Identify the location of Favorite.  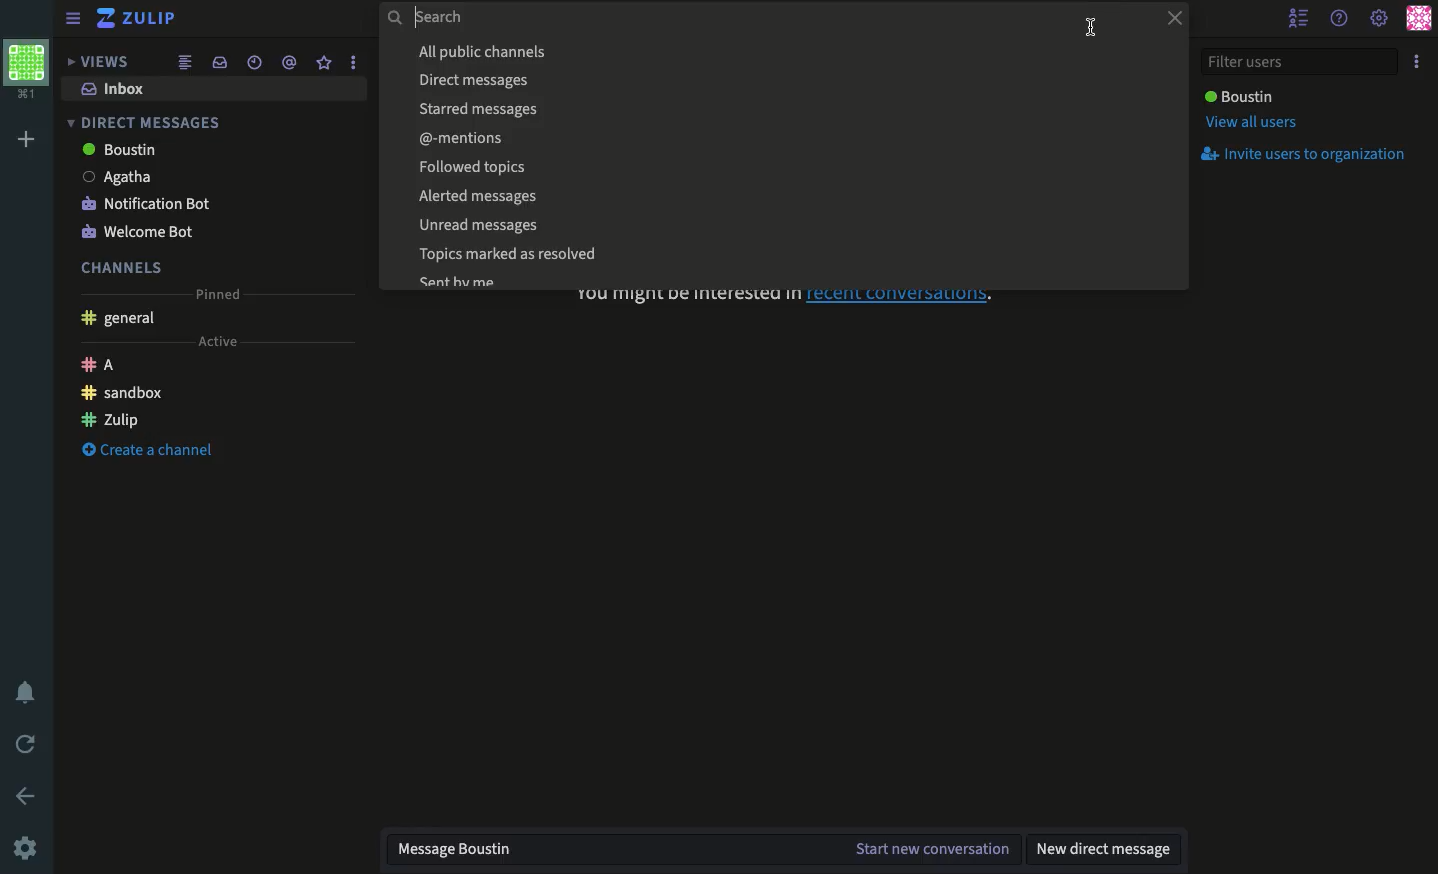
(324, 63).